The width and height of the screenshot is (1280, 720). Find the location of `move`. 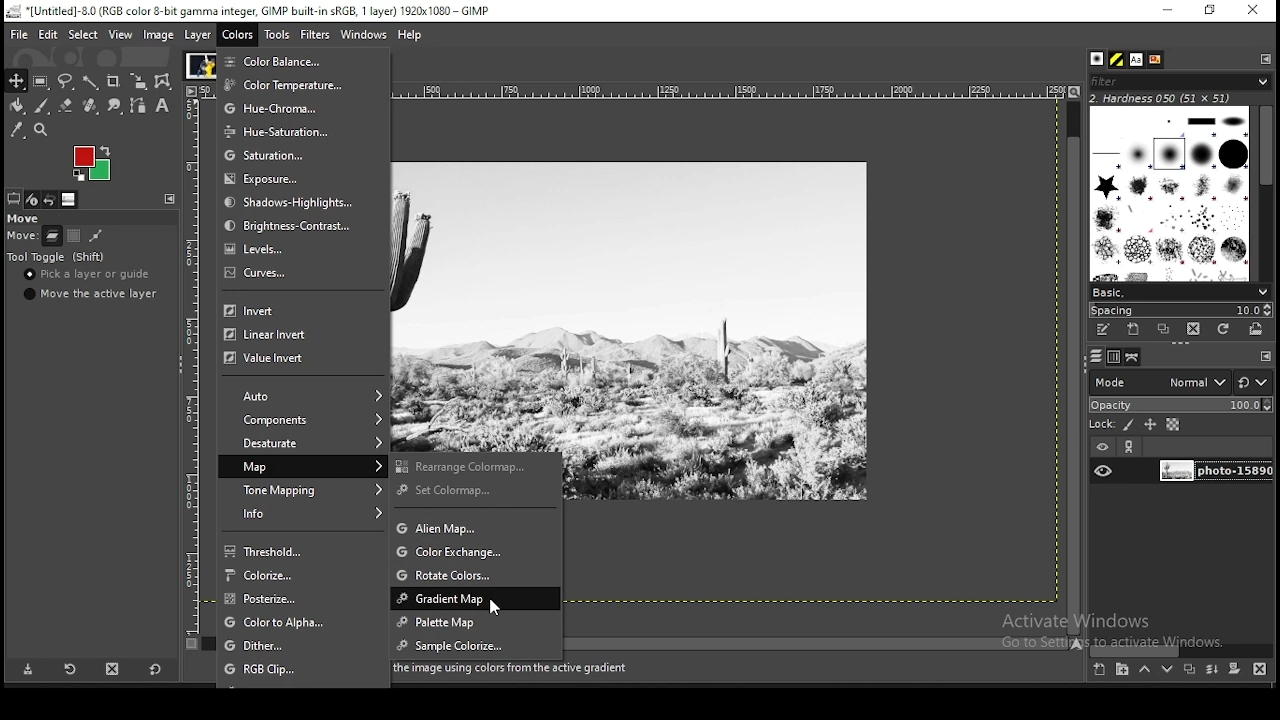

move is located at coordinates (21, 237).